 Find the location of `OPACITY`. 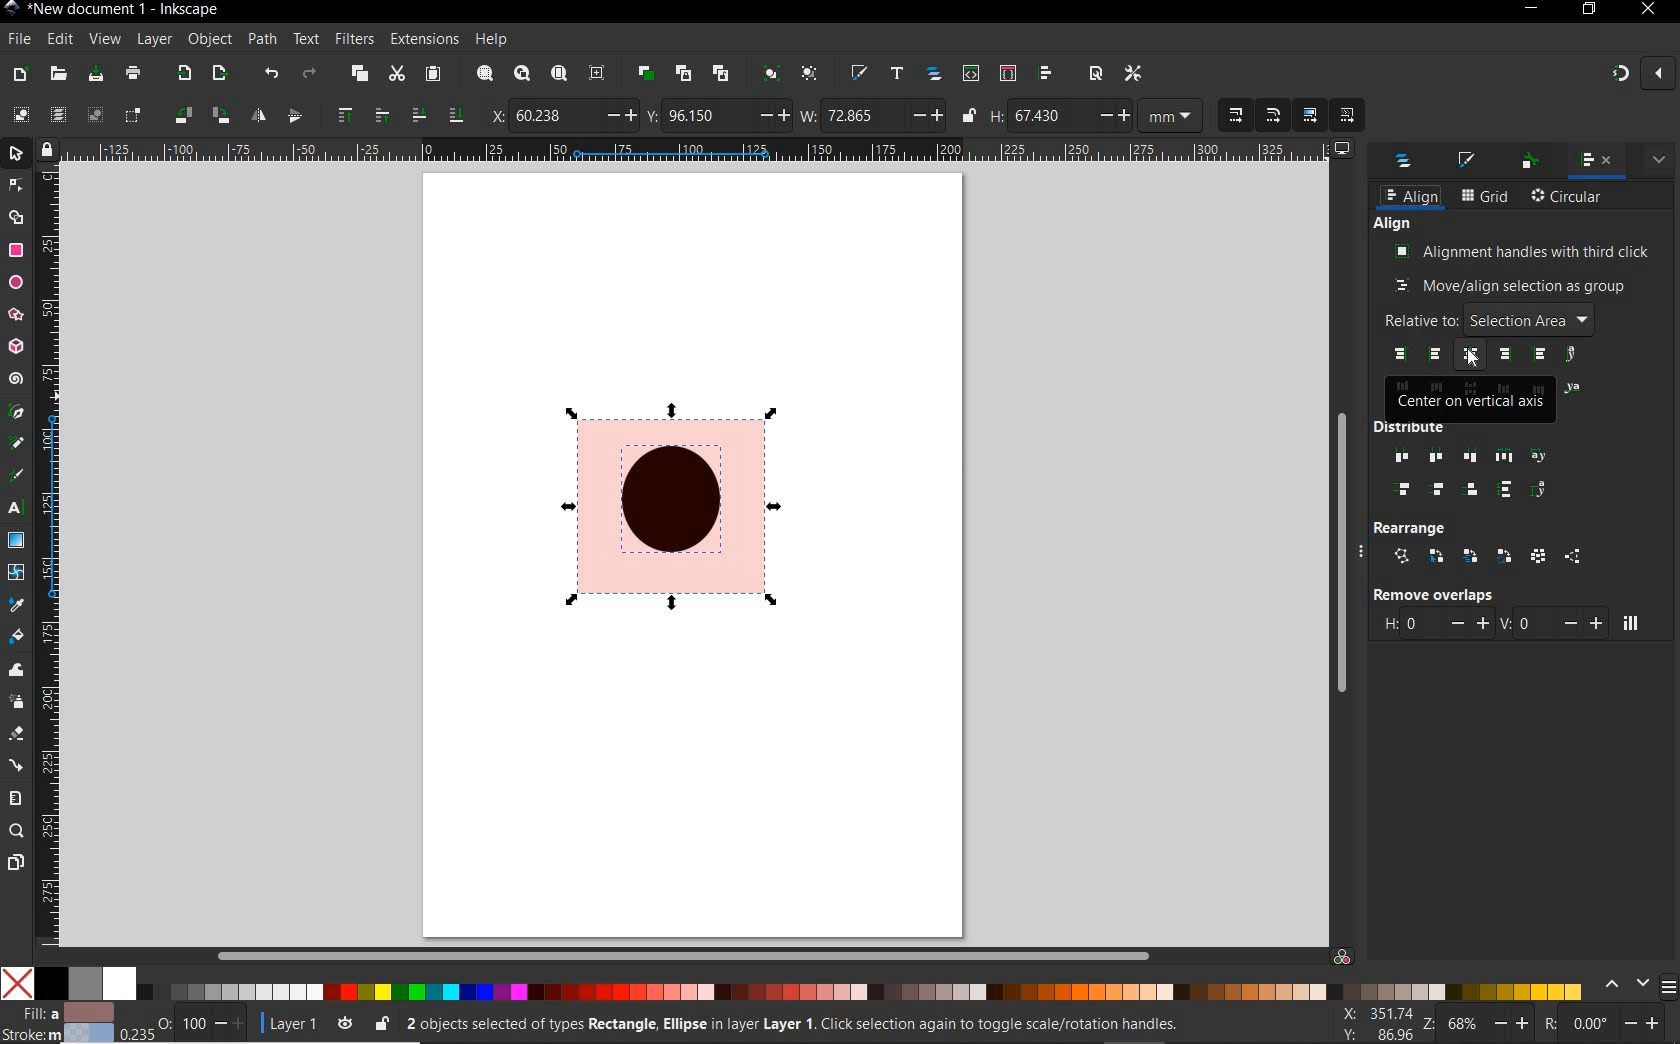

OPACITY is located at coordinates (182, 1022).